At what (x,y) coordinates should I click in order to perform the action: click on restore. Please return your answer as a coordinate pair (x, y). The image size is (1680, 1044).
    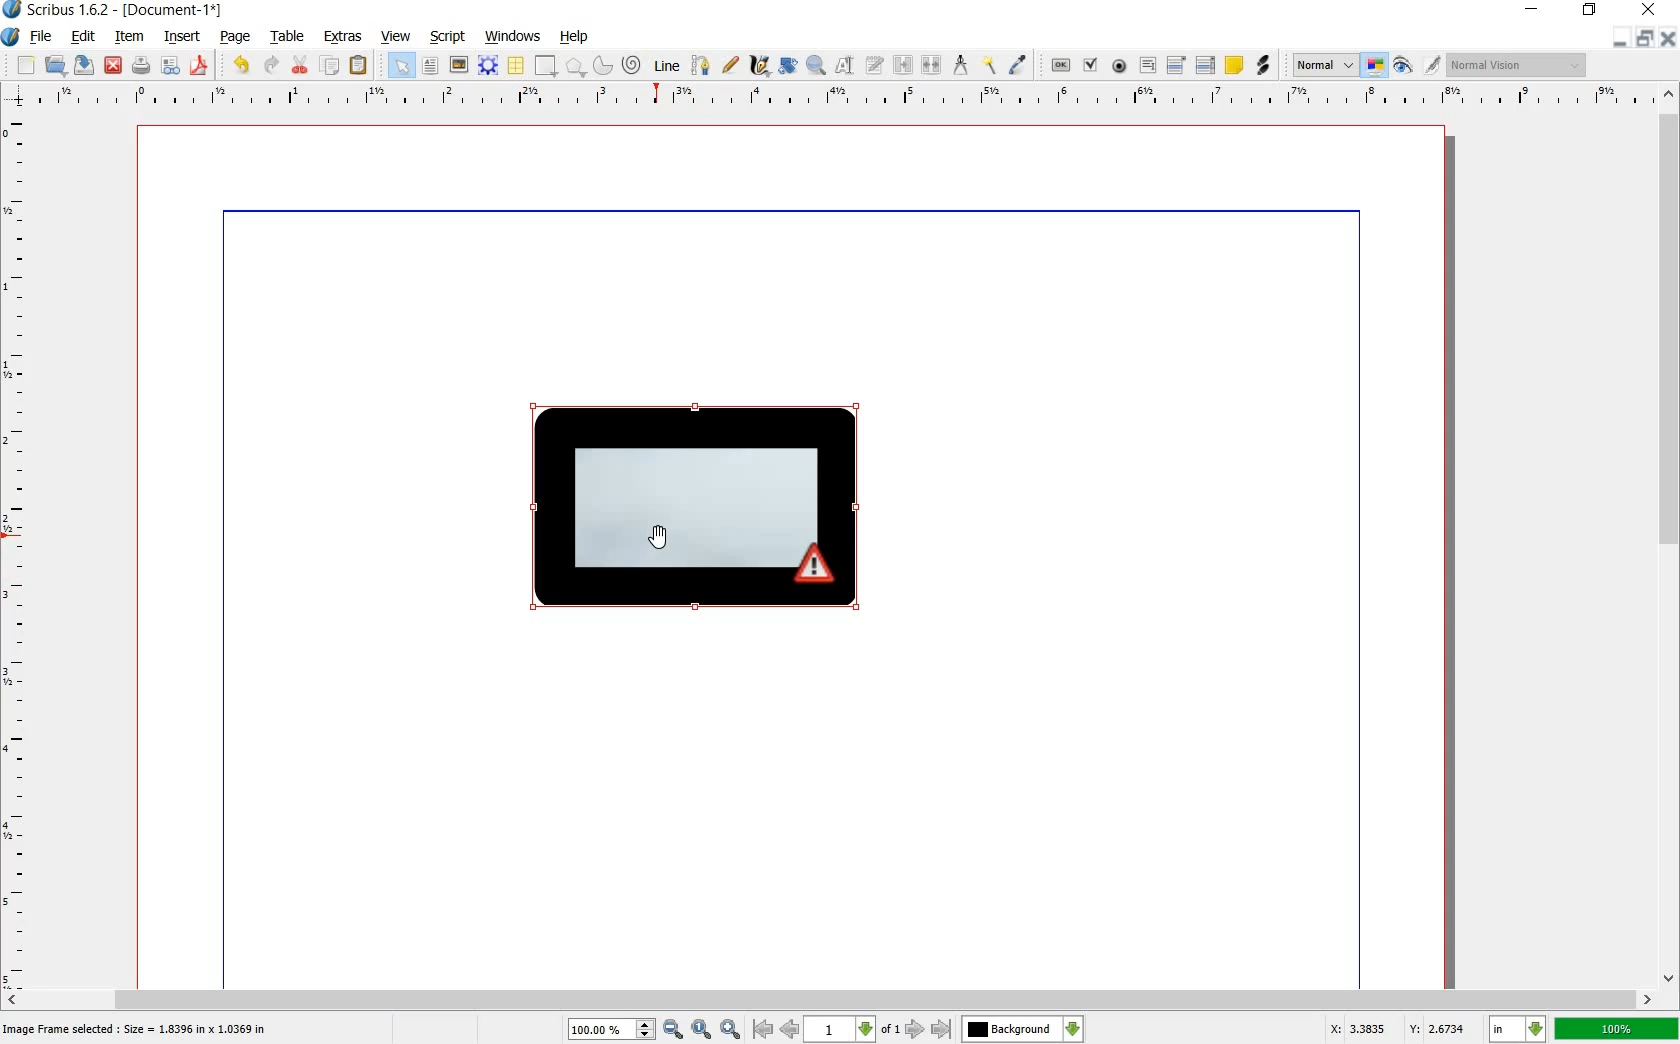
    Looking at the image, I should click on (1590, 10).